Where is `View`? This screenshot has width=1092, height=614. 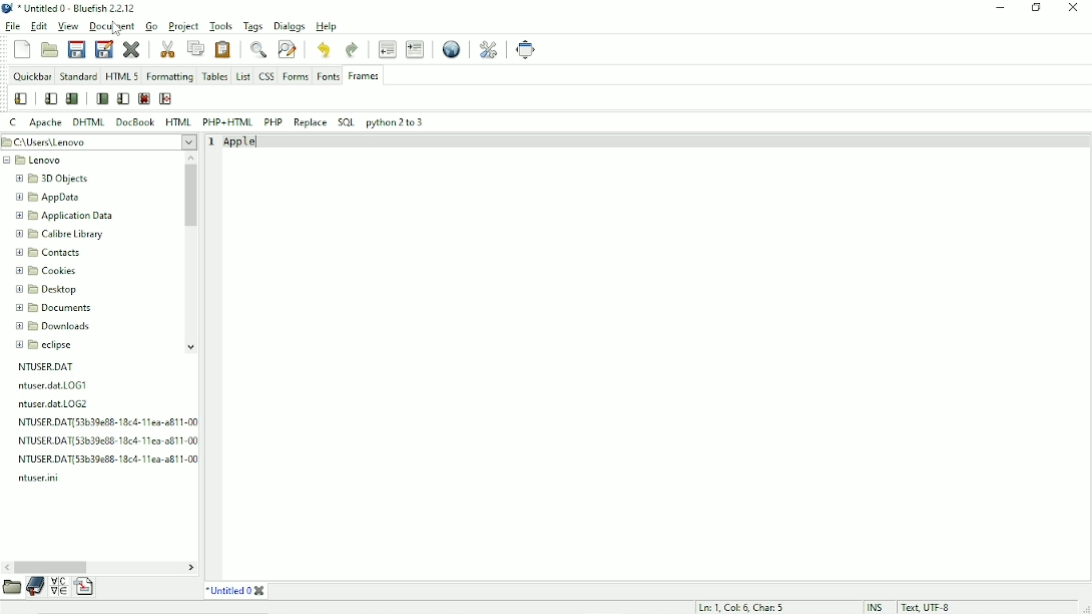 View is located at coordinates (67, 27).